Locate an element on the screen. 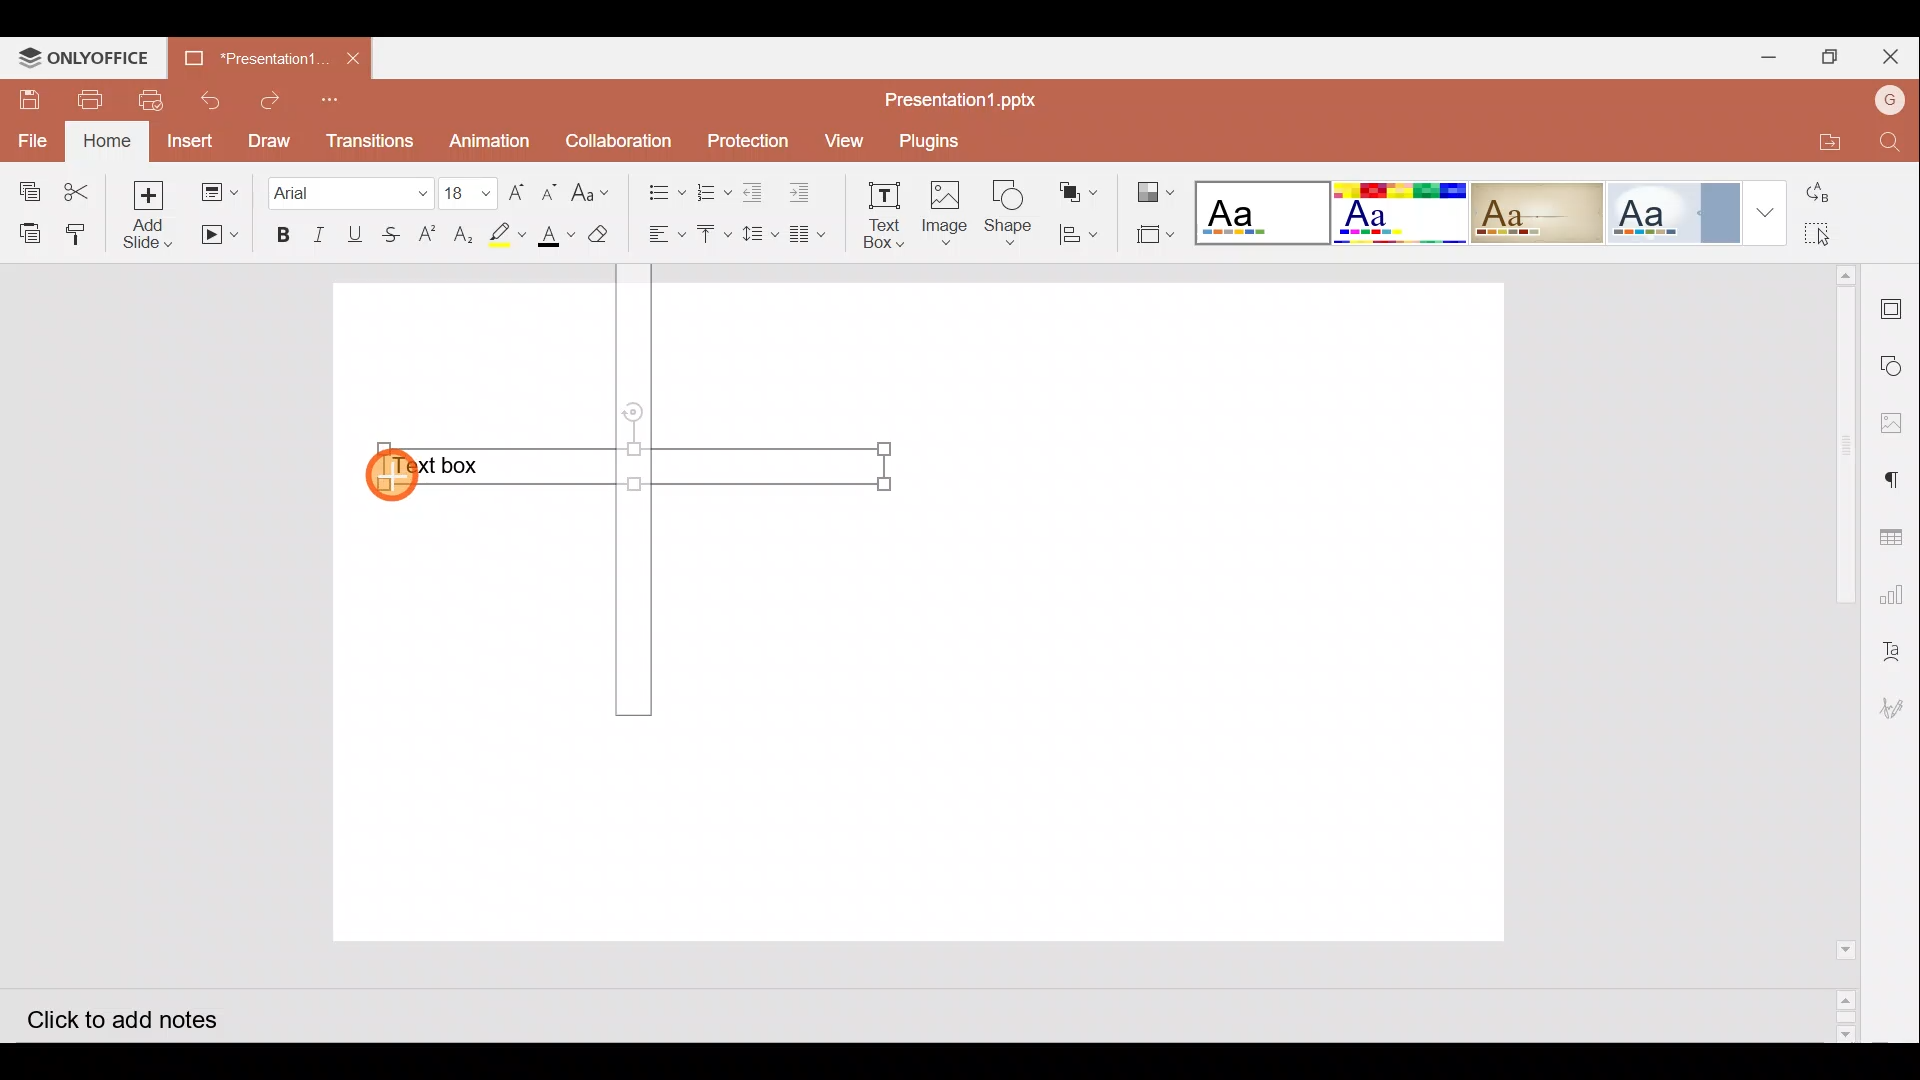  Decrease font size is located at coordinates (548, 190).